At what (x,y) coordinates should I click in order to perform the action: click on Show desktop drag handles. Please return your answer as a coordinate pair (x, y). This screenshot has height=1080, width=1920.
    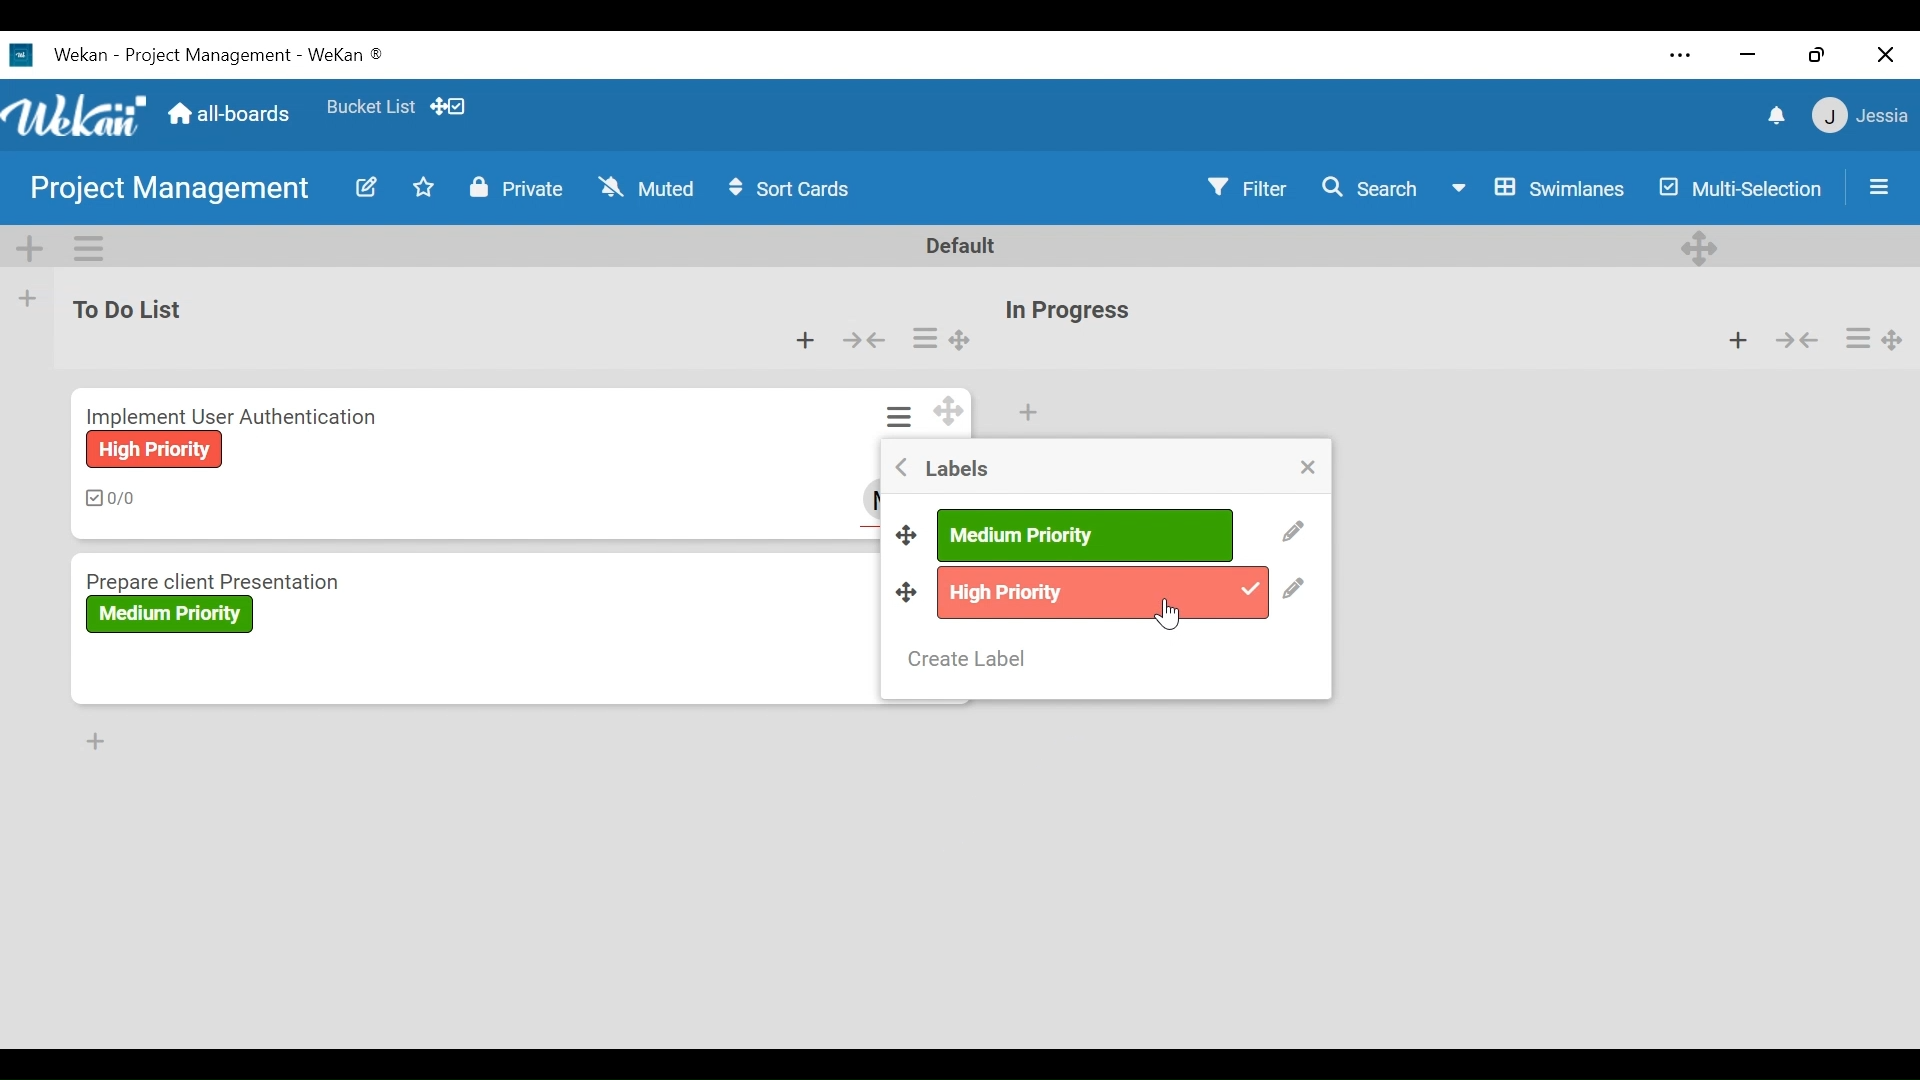
    Looking at the image, I should click on (452, 107).